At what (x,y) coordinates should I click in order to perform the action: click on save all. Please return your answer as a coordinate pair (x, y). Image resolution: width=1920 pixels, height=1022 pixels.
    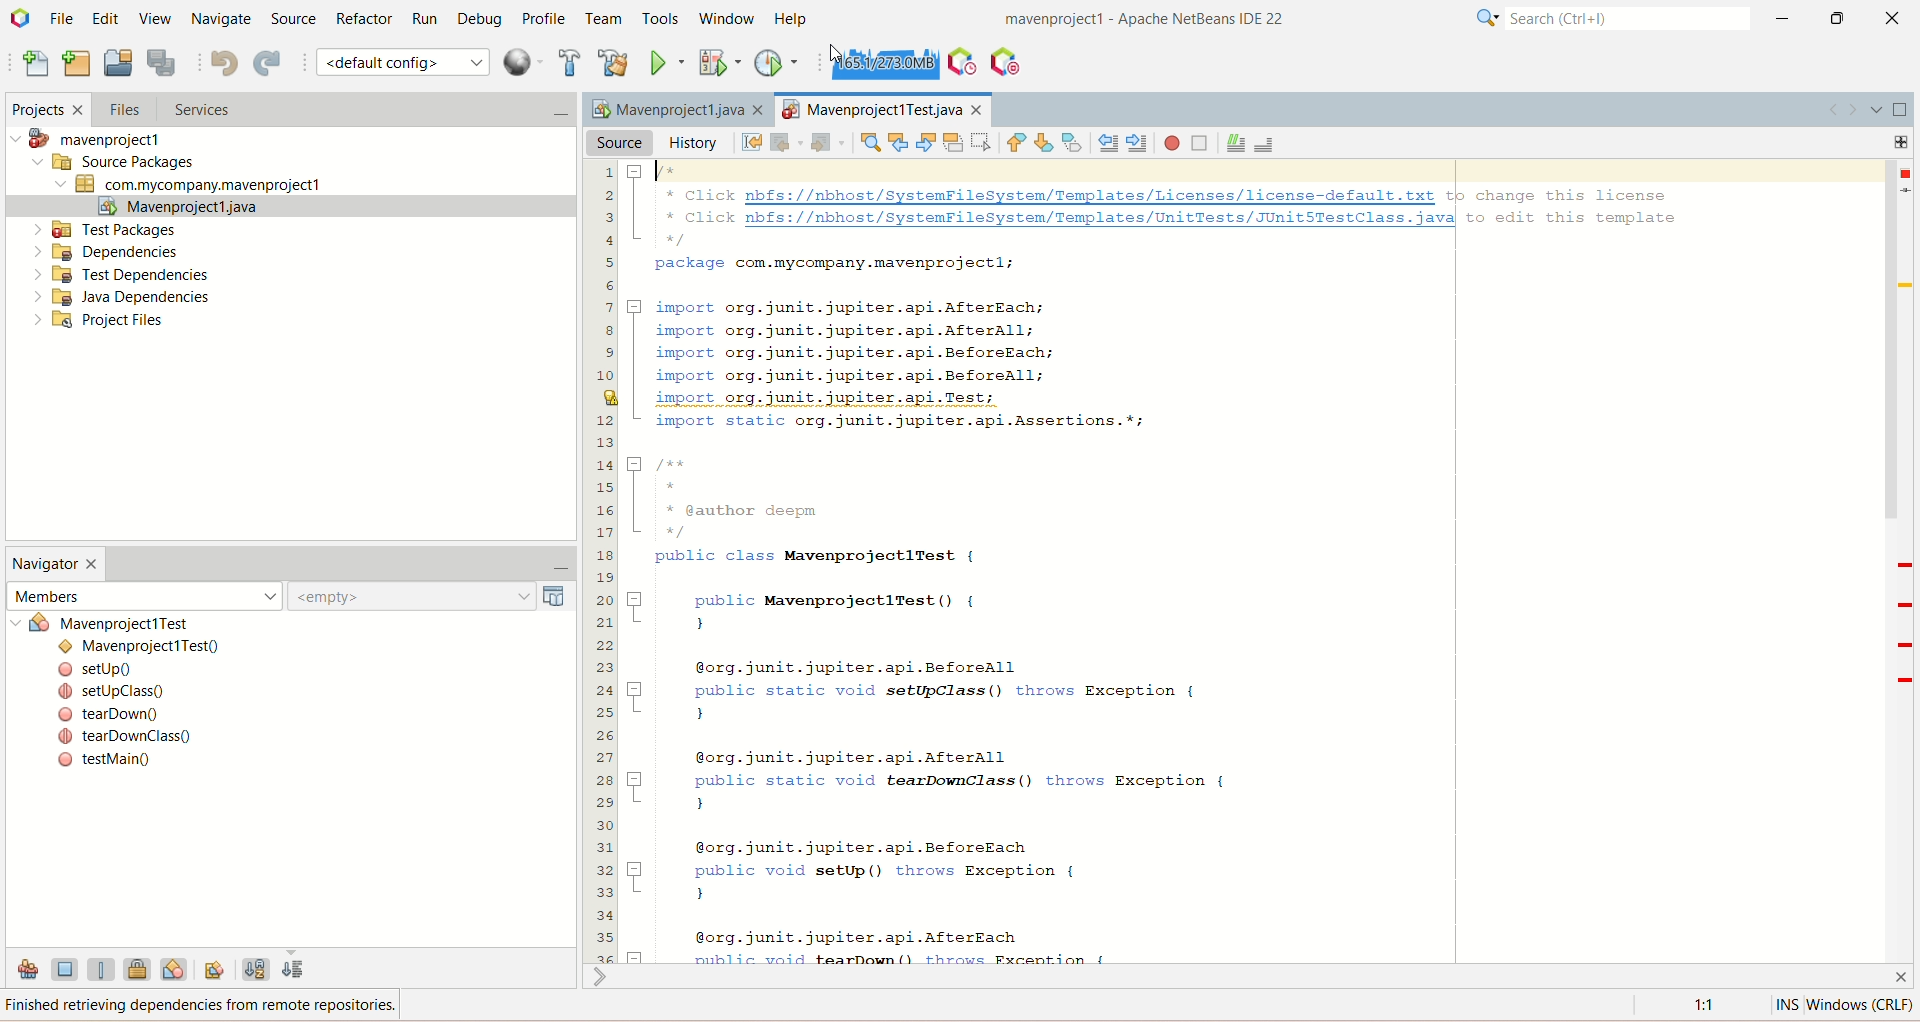
    Looking at the image, I should click on (161, 63).